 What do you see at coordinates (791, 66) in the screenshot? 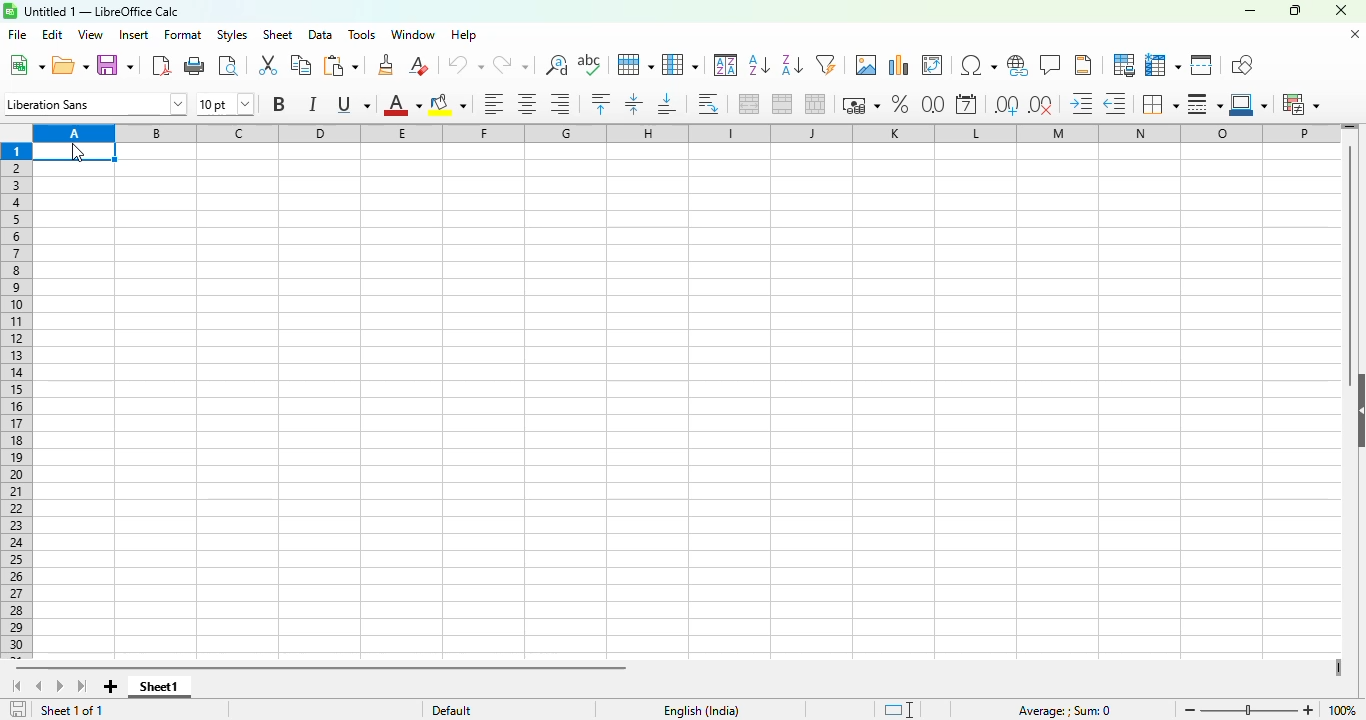
I see `sort descending` at bounding box center [791, 66].